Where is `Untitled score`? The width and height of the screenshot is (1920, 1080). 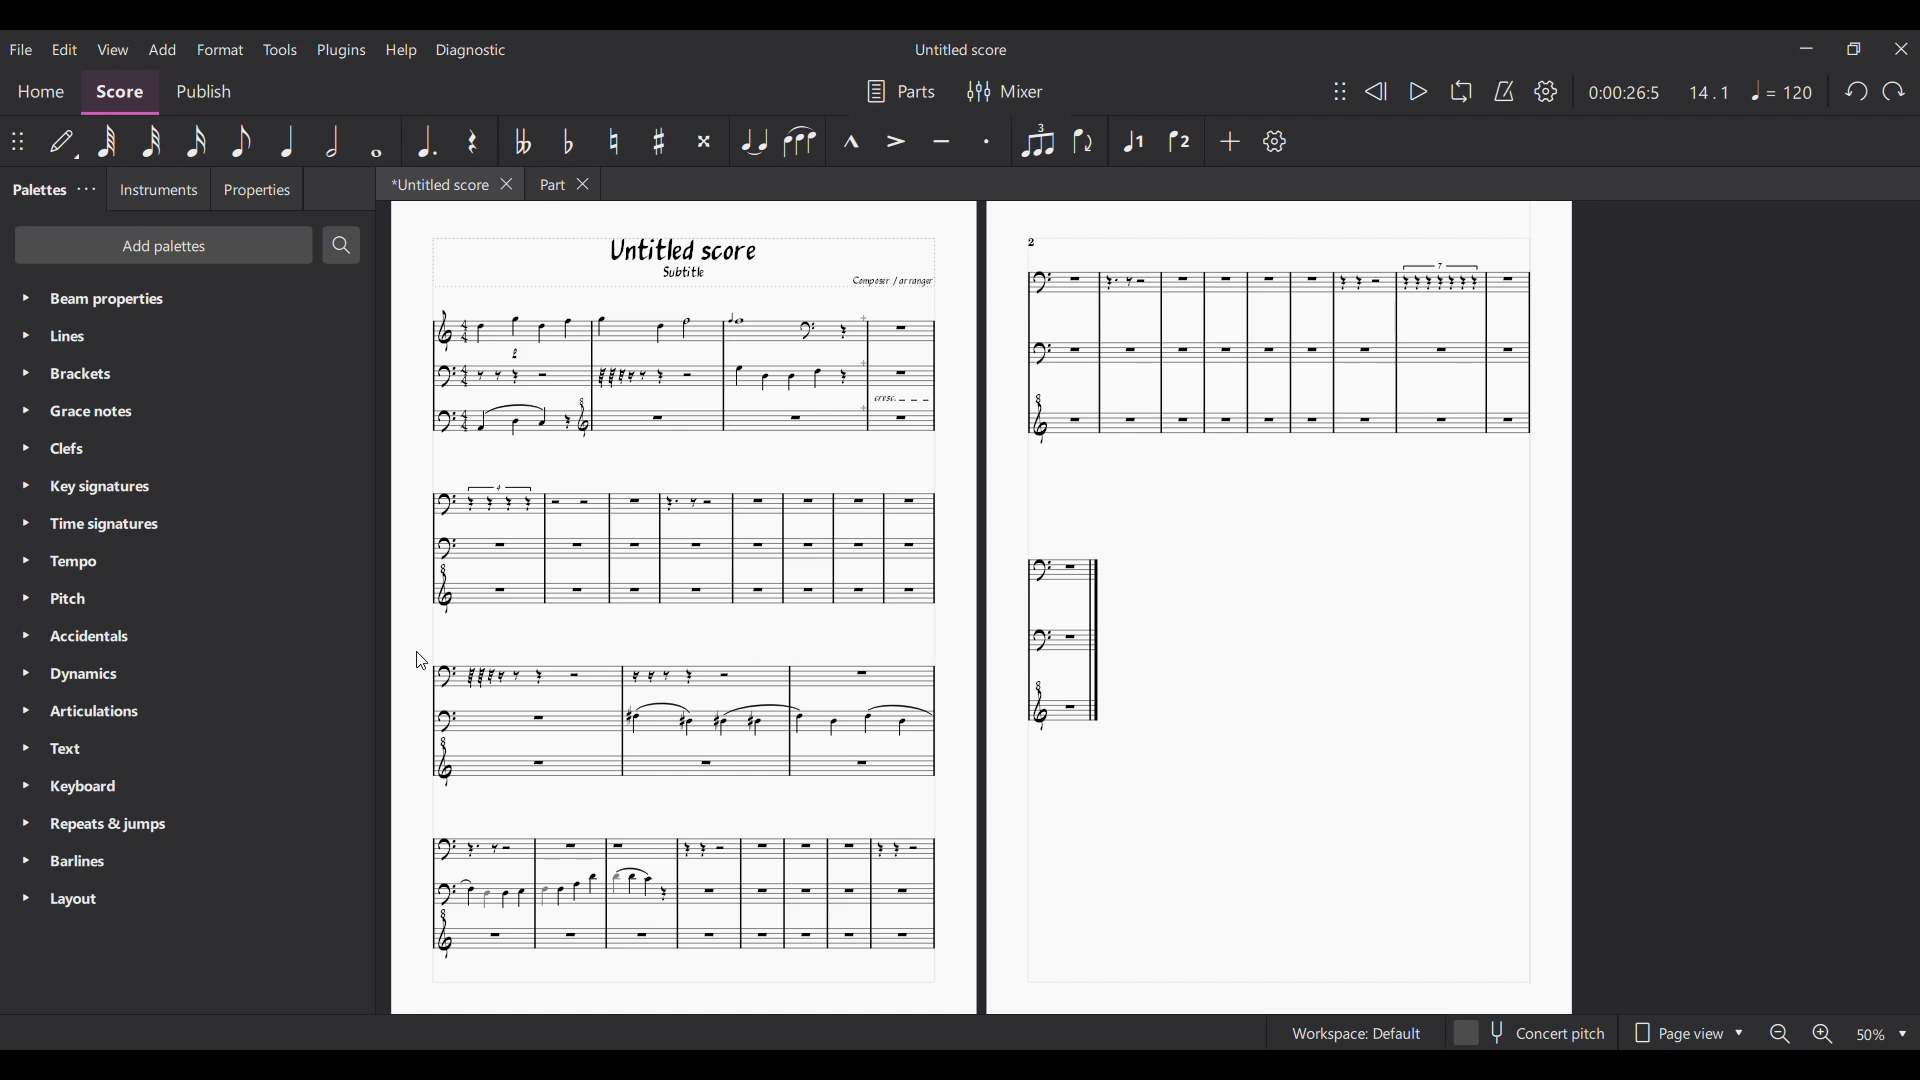
Untitled score is located at coordinates (961, 50).